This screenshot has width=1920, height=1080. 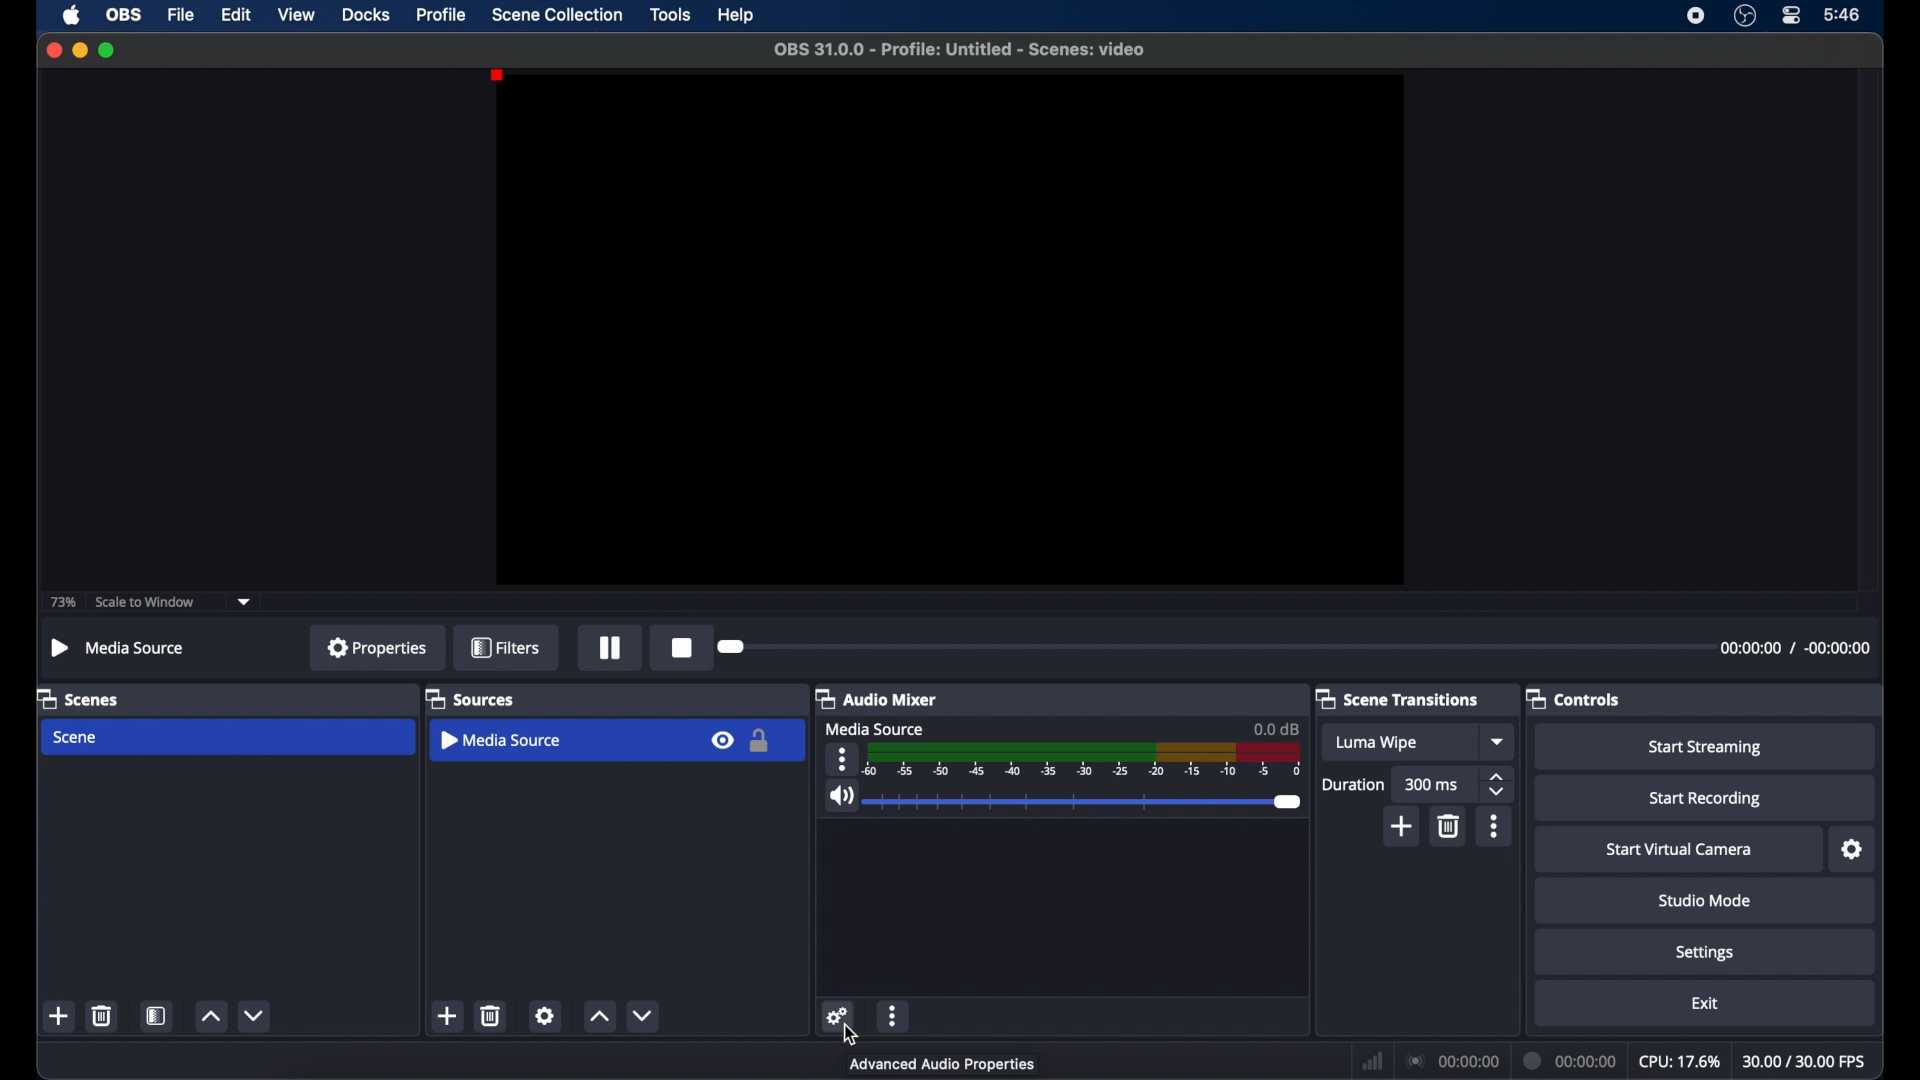 What do you see at coordinates (838, 1012) in the screenshot?
I see `settings` at bounding box center [838, 1012].